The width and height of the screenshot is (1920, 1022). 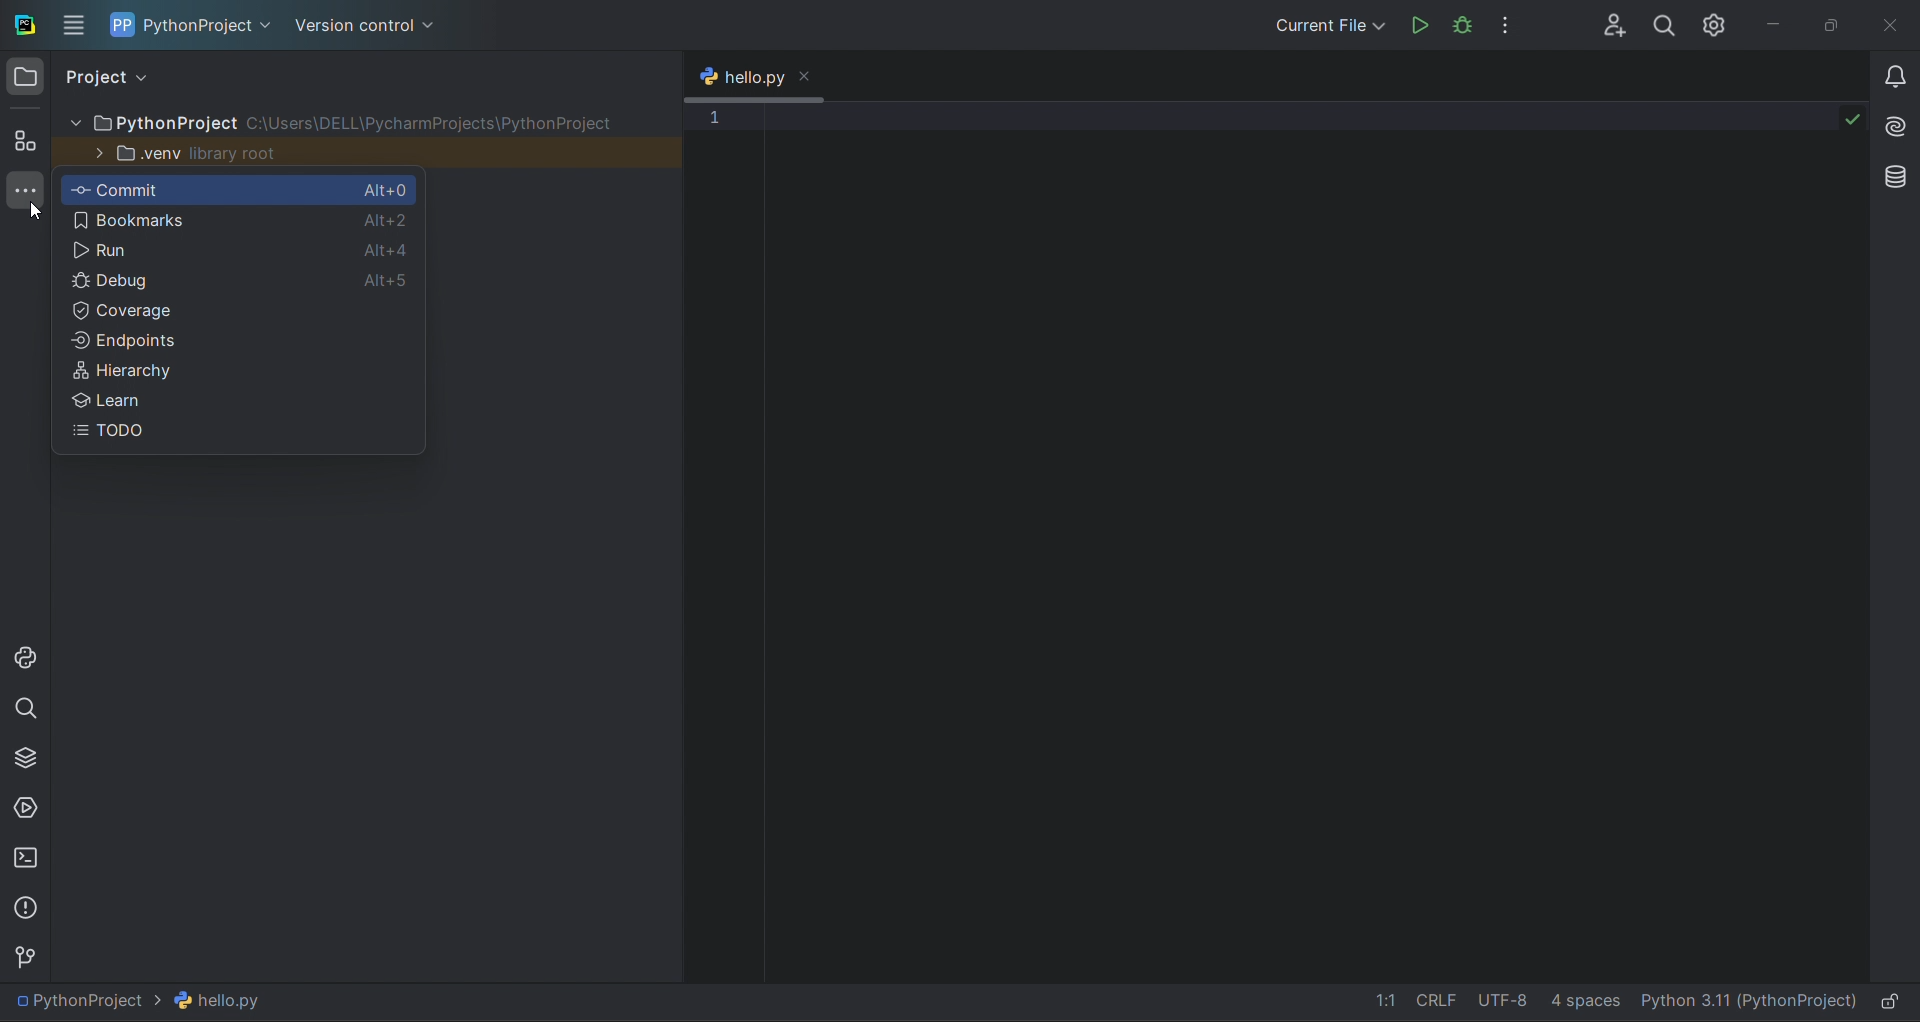 What do you see at coordinates (74, 26) in the screenshot?
I see `menu` at bounding box center [74, 26].